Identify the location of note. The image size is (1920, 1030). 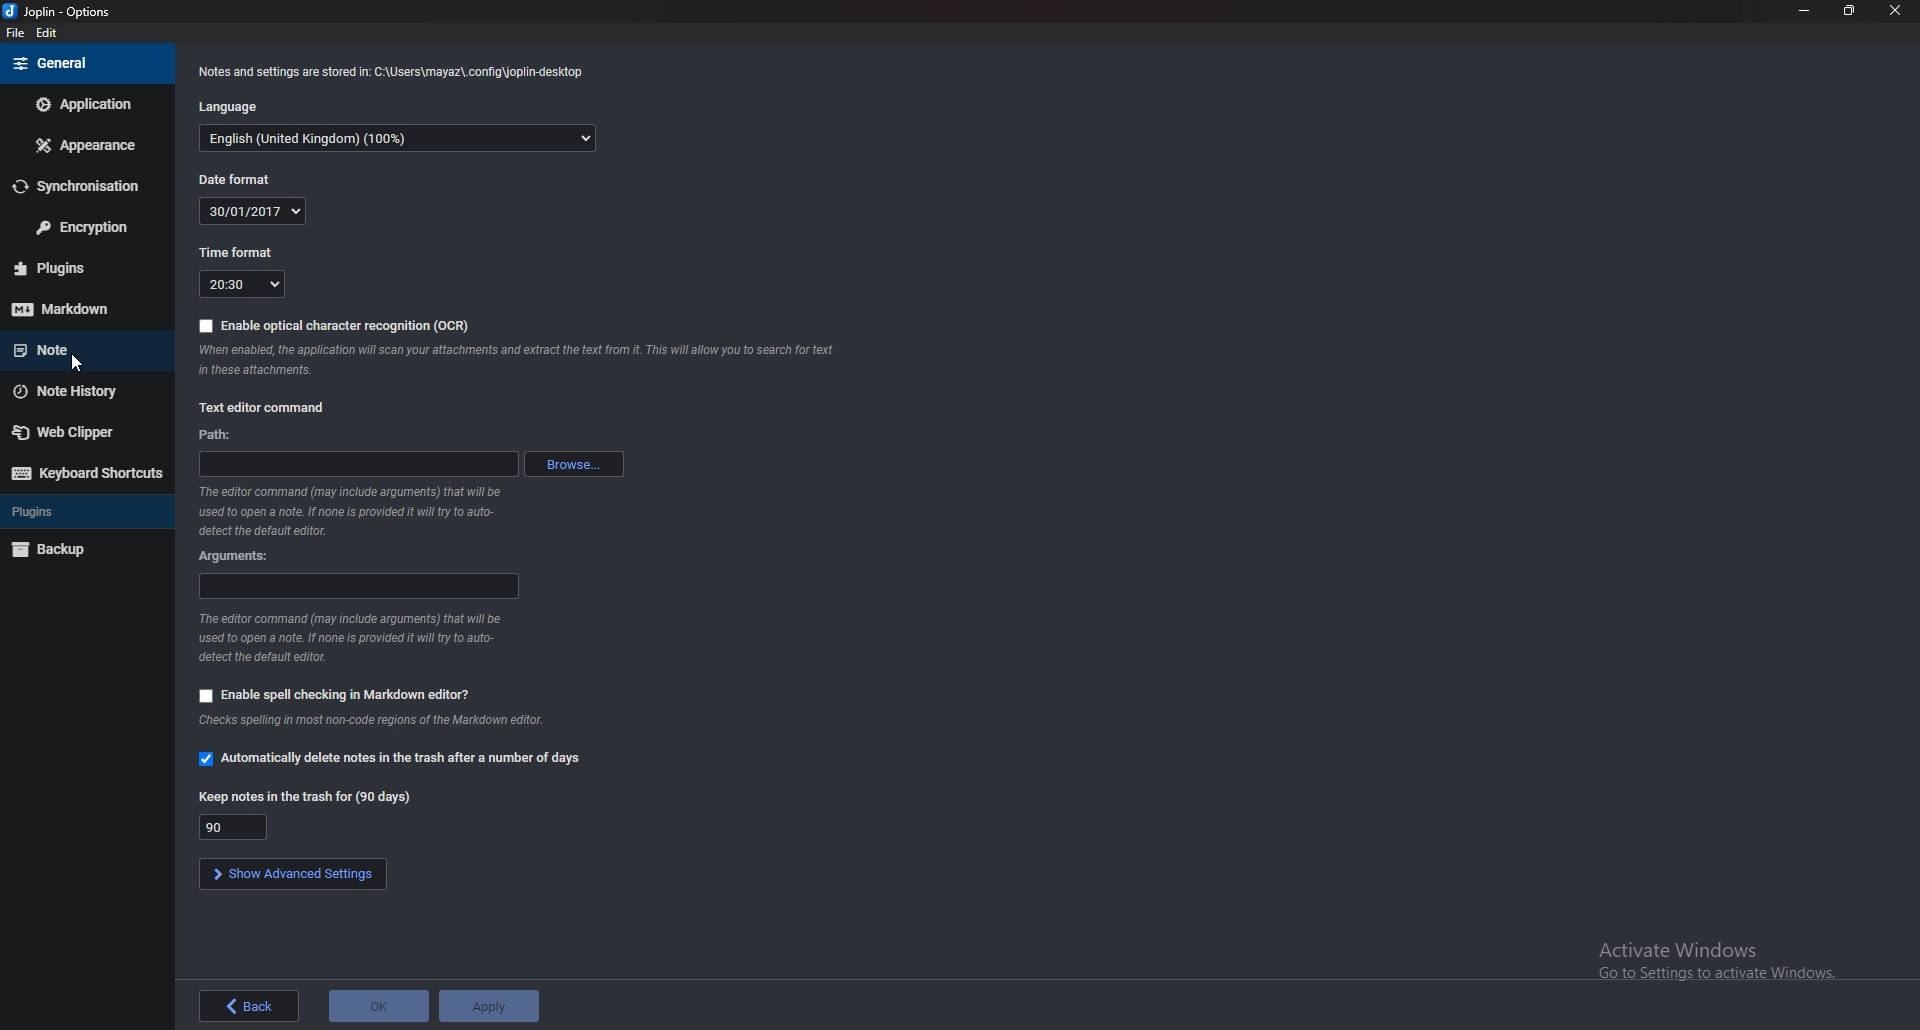
(78, 348).